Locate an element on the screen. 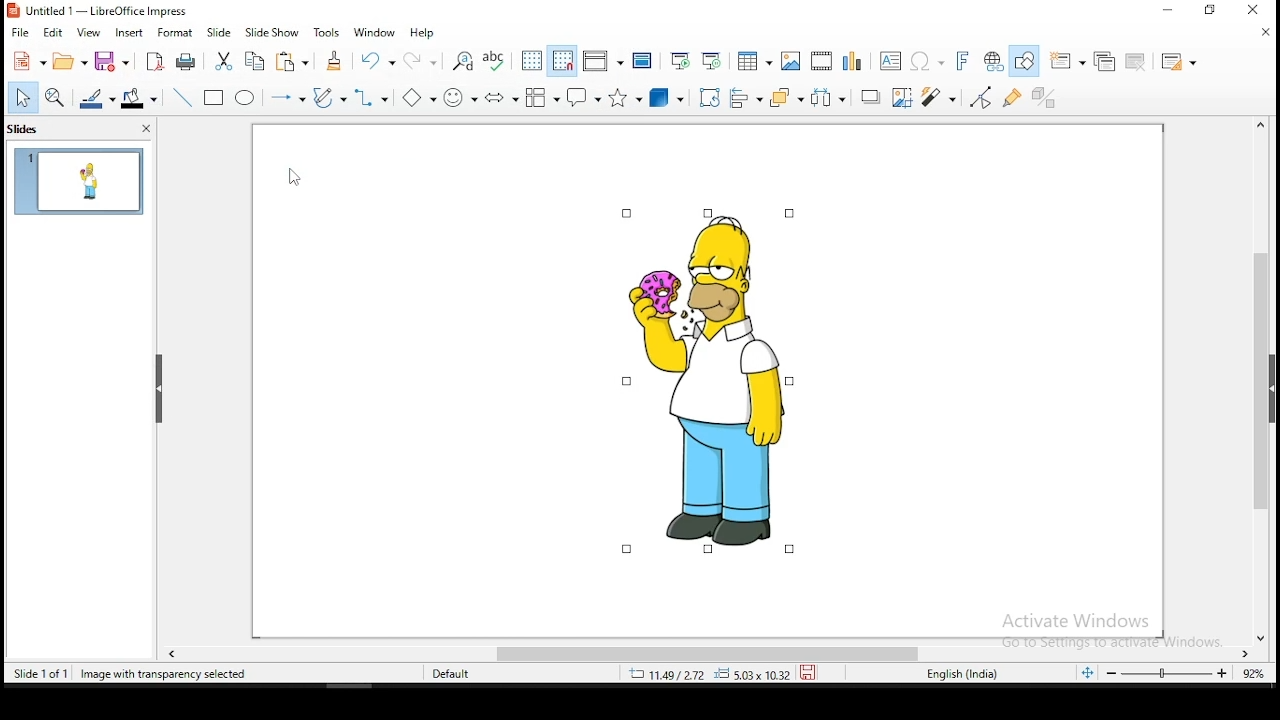 The height and width of the screenshot is (720, 1280). start from first slide is located at coordinates (682, 58).